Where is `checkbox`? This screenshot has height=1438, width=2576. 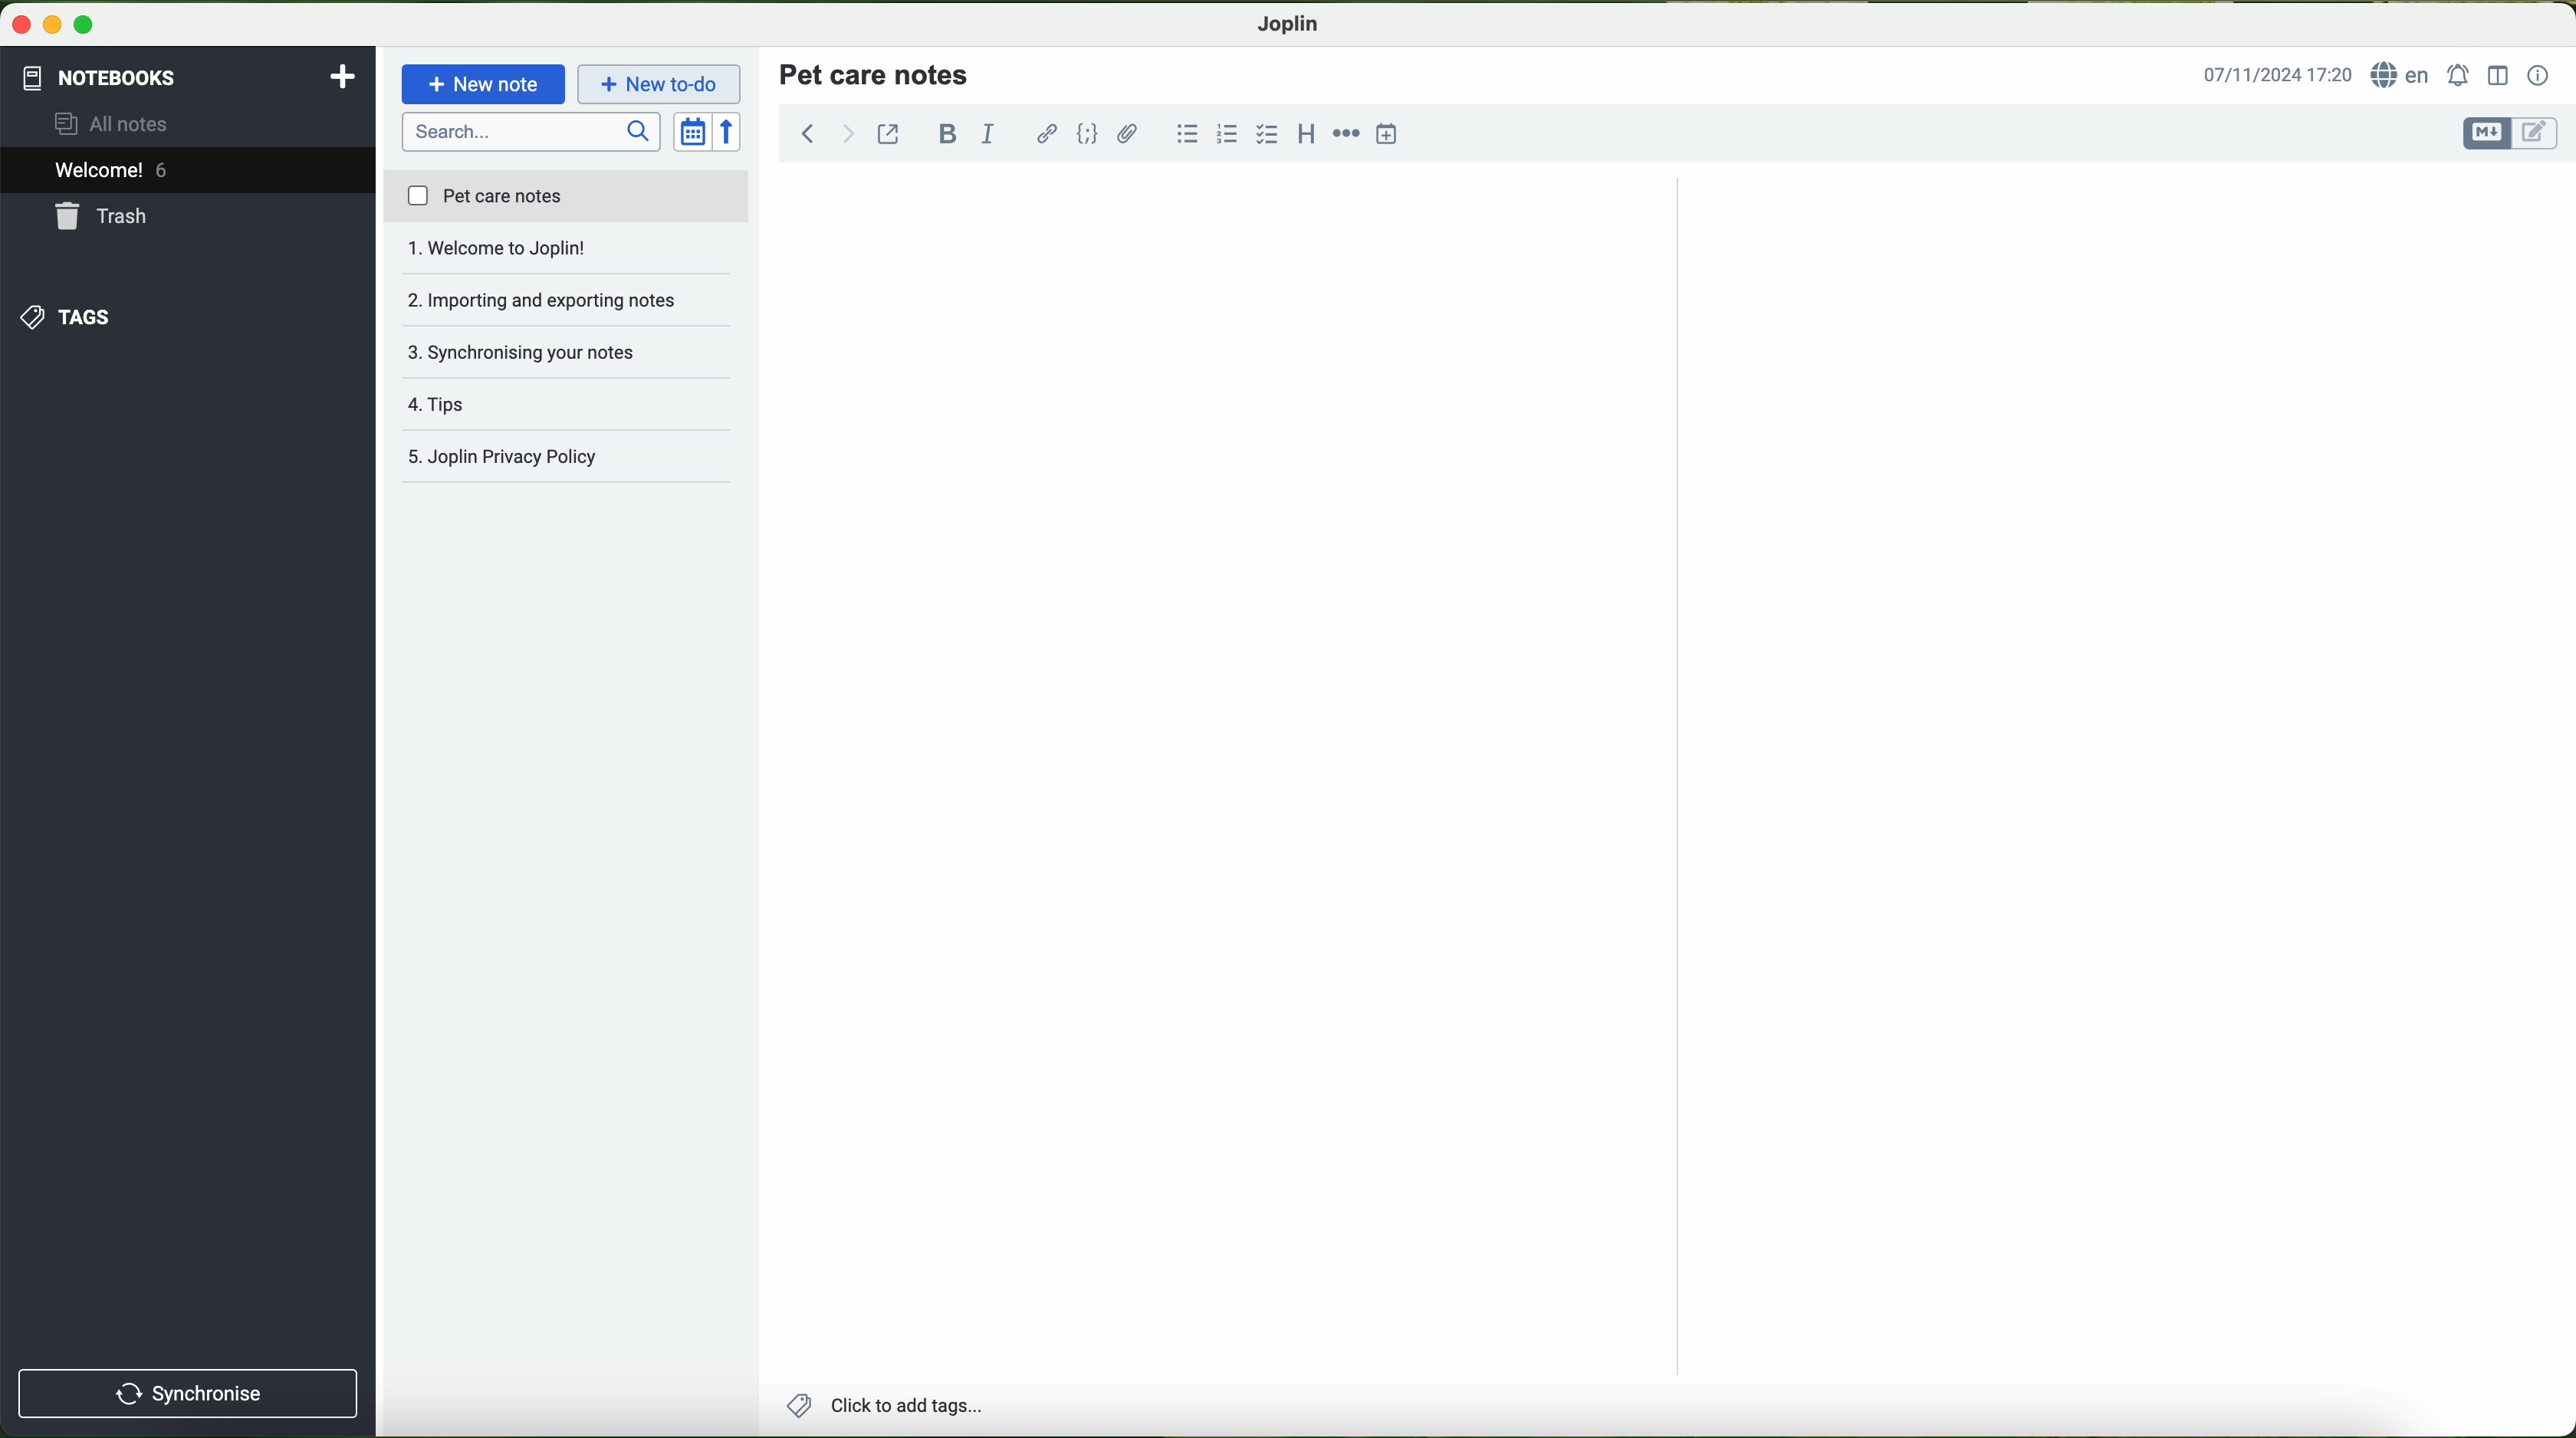
checkbox is located at coordinates (1268, 134).